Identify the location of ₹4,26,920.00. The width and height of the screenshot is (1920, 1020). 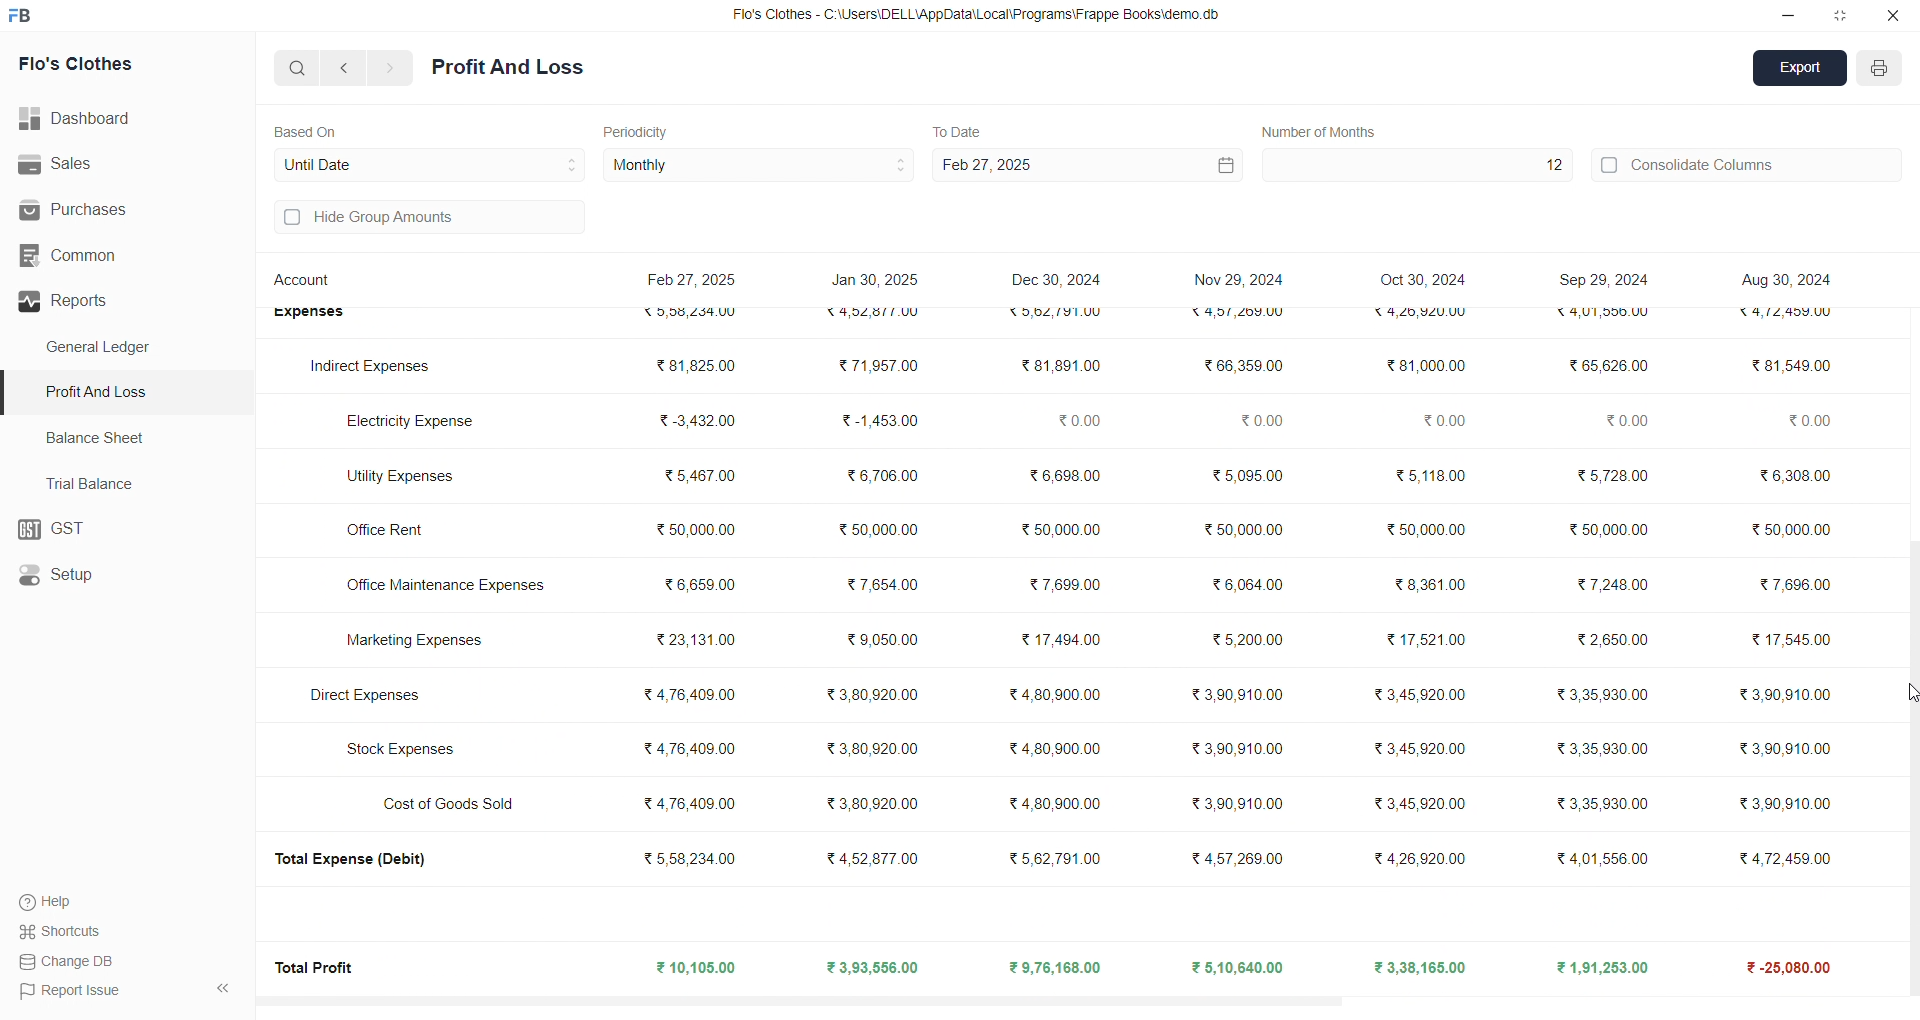
(1420, 856).